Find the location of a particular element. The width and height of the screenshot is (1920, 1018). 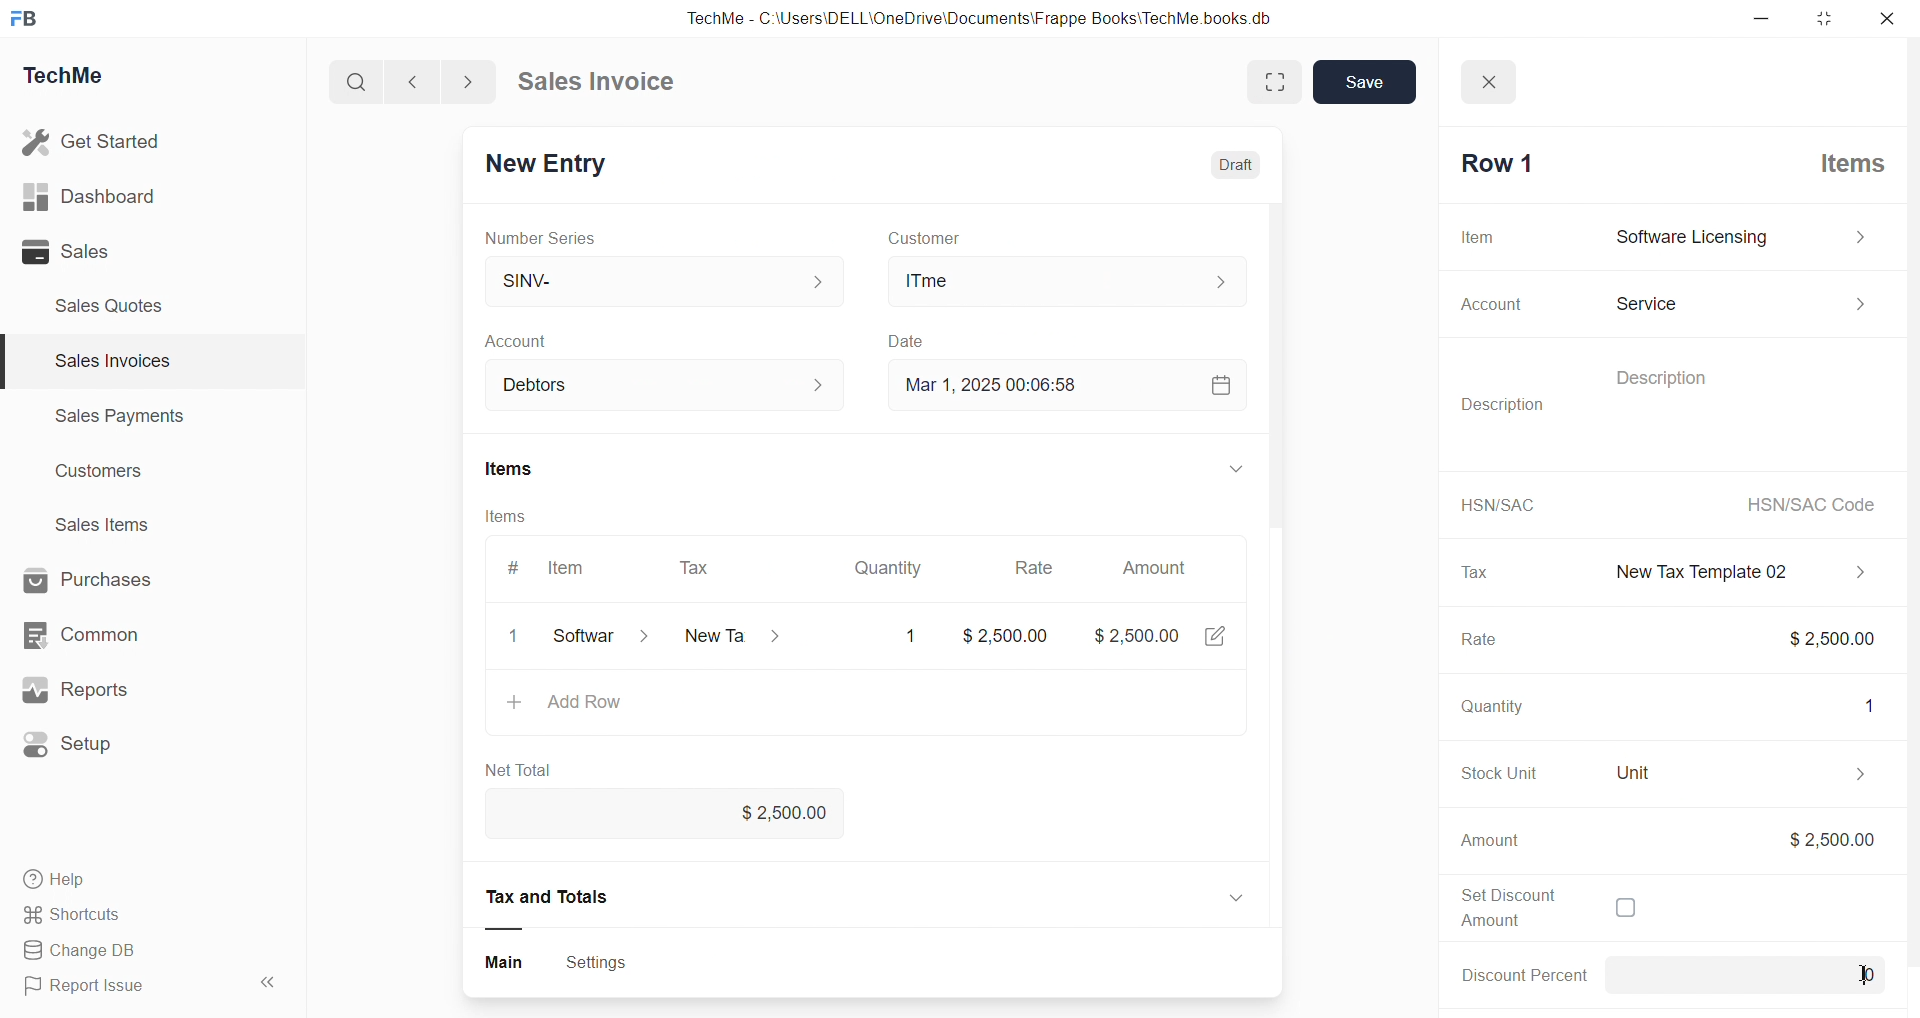

Software Licensing > is located at coordinates (1736, 238).